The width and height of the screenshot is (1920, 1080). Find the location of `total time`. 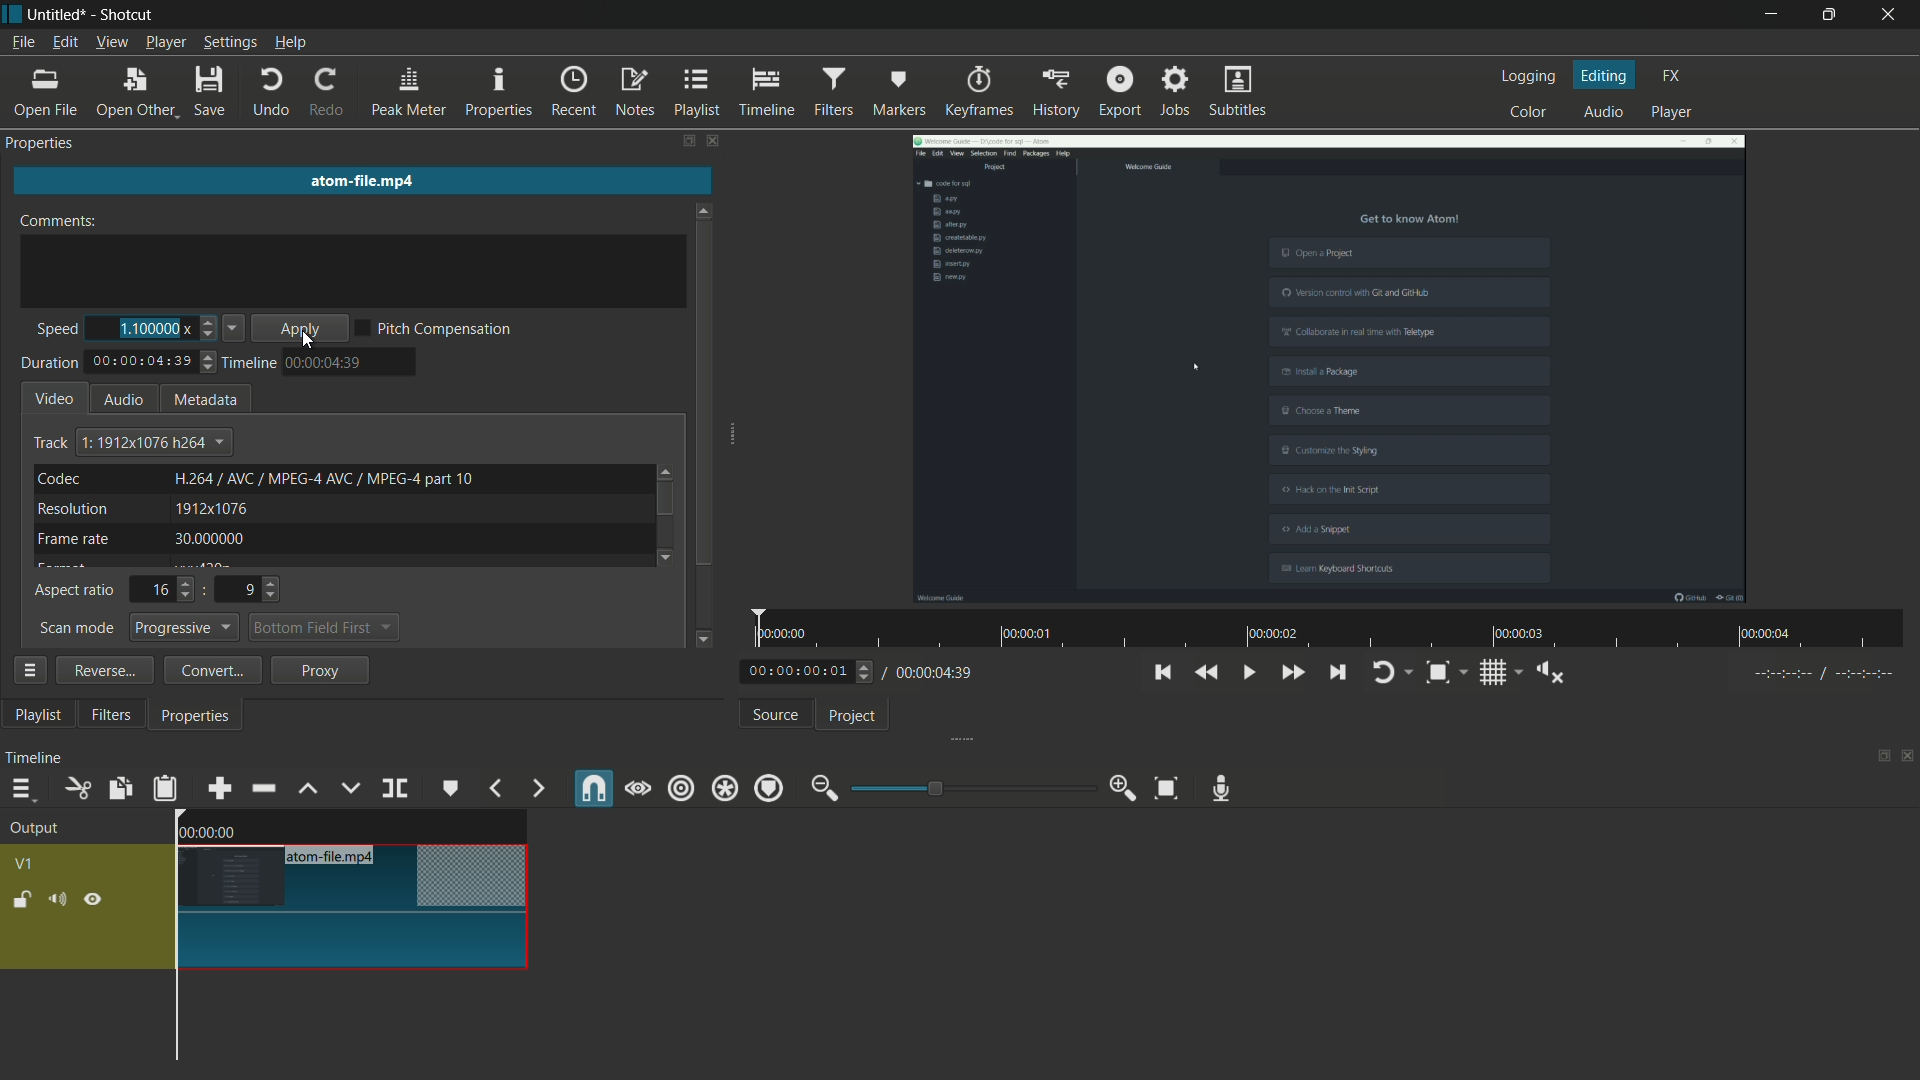

total time is located at coordinates (934, 672).